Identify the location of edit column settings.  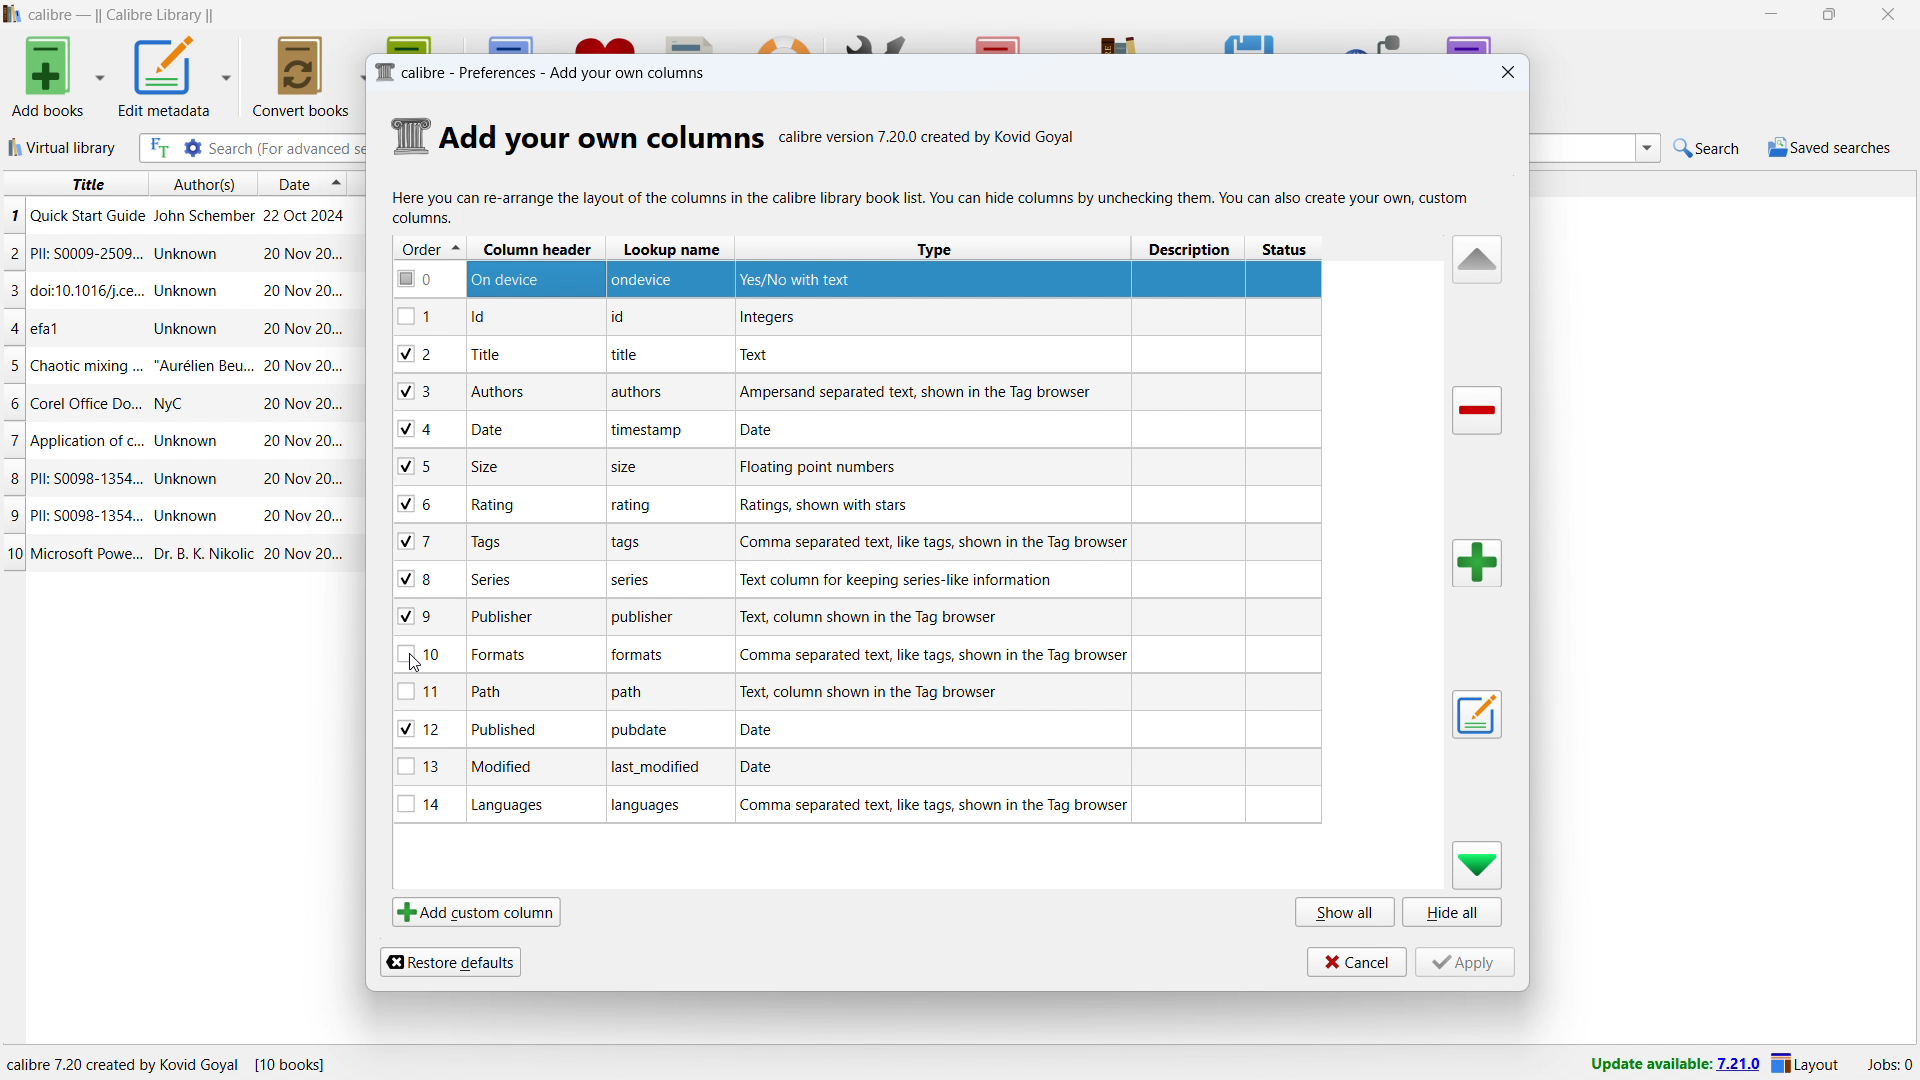
(1476, 714).